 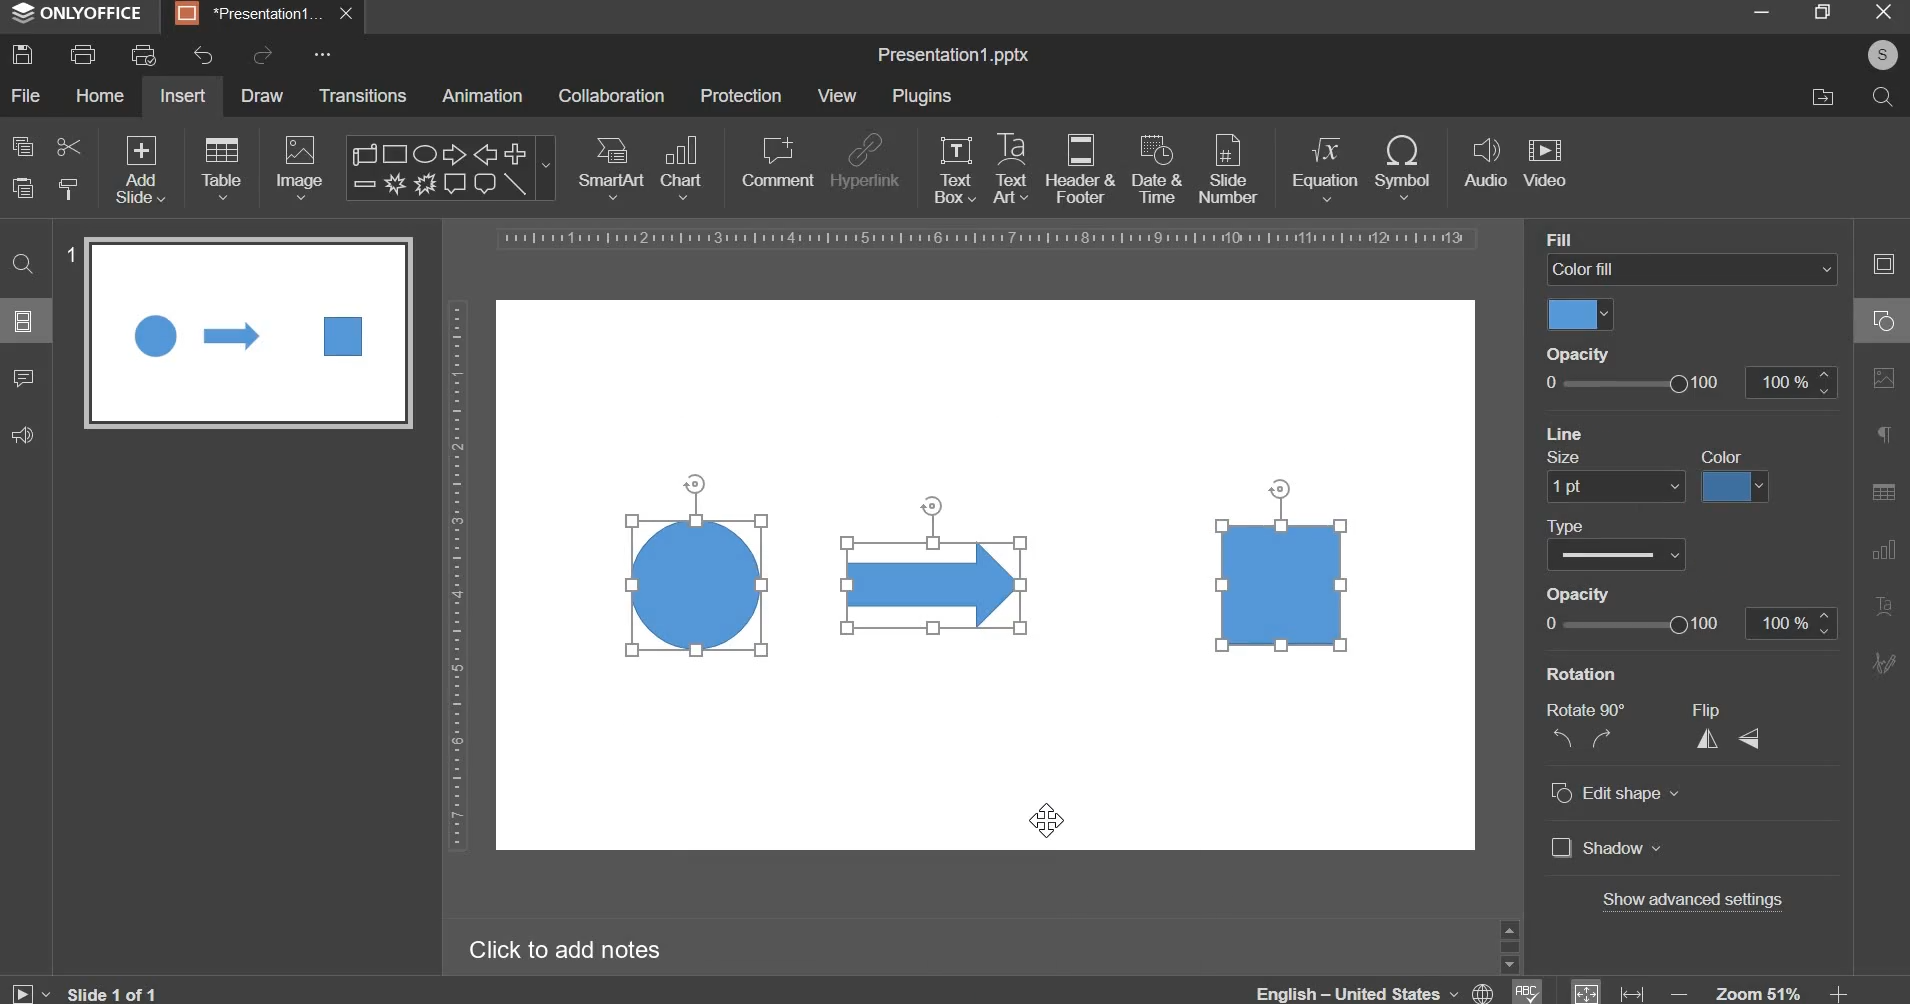 I want to click on color, so click(x=1735, y=486).